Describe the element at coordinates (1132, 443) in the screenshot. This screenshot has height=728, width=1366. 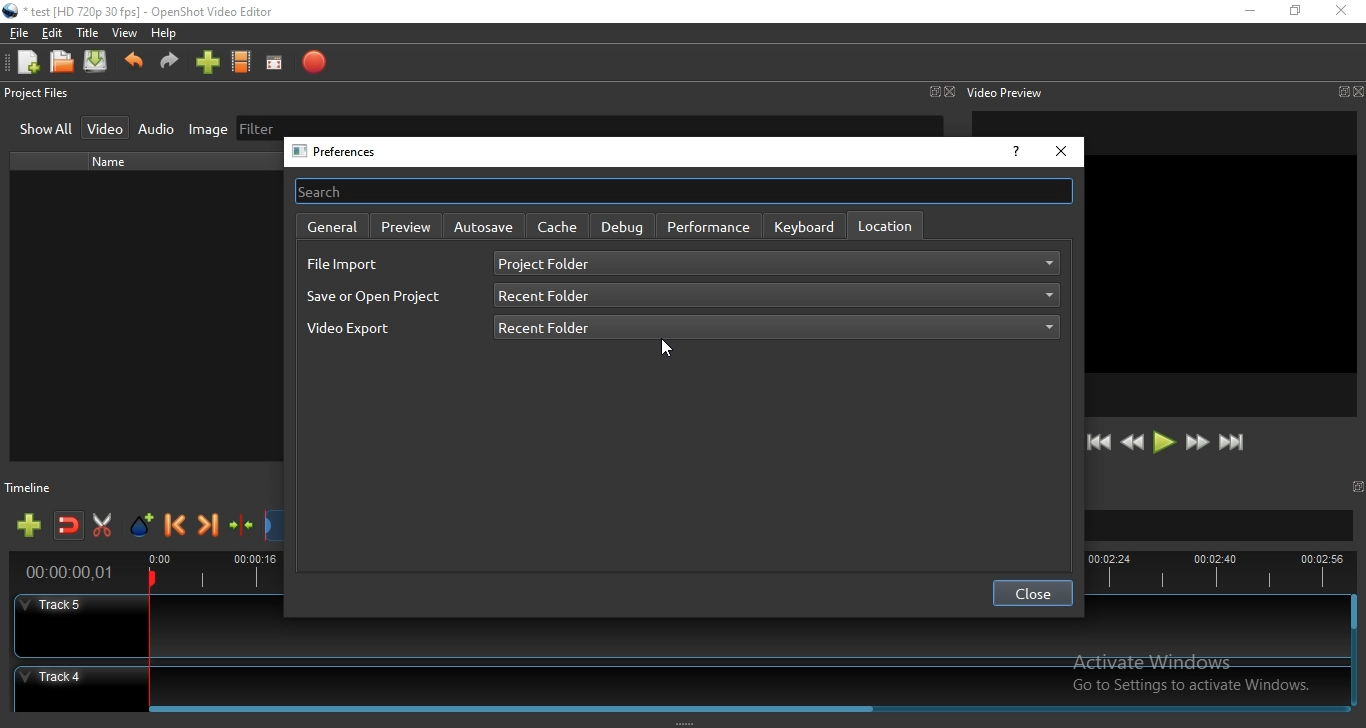
I see `Rewind ` at that location.